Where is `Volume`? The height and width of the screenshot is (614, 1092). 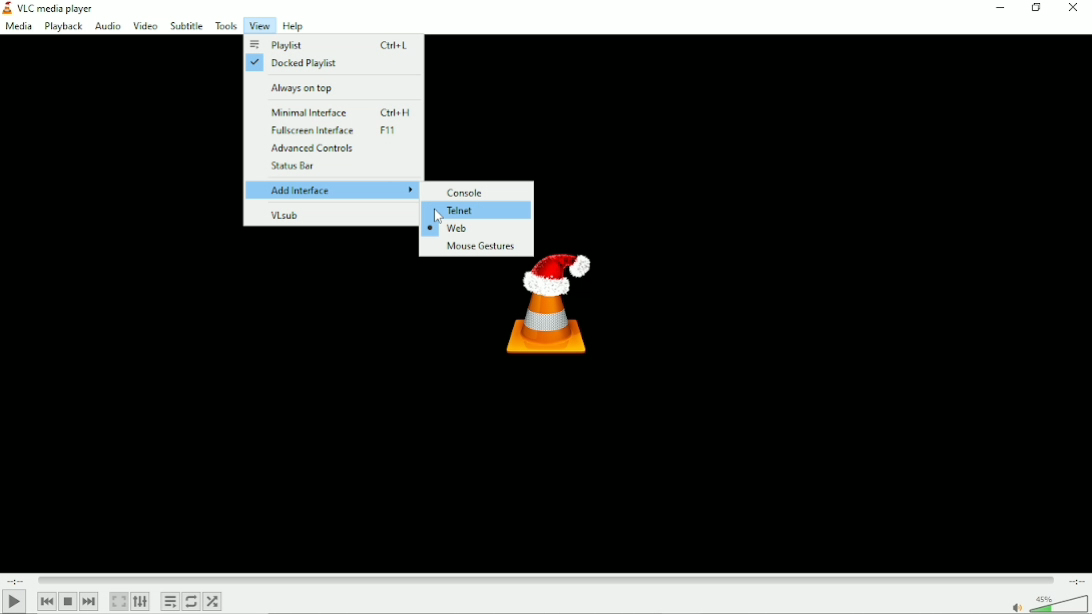
Volume is located at coordinates (1048, 603).